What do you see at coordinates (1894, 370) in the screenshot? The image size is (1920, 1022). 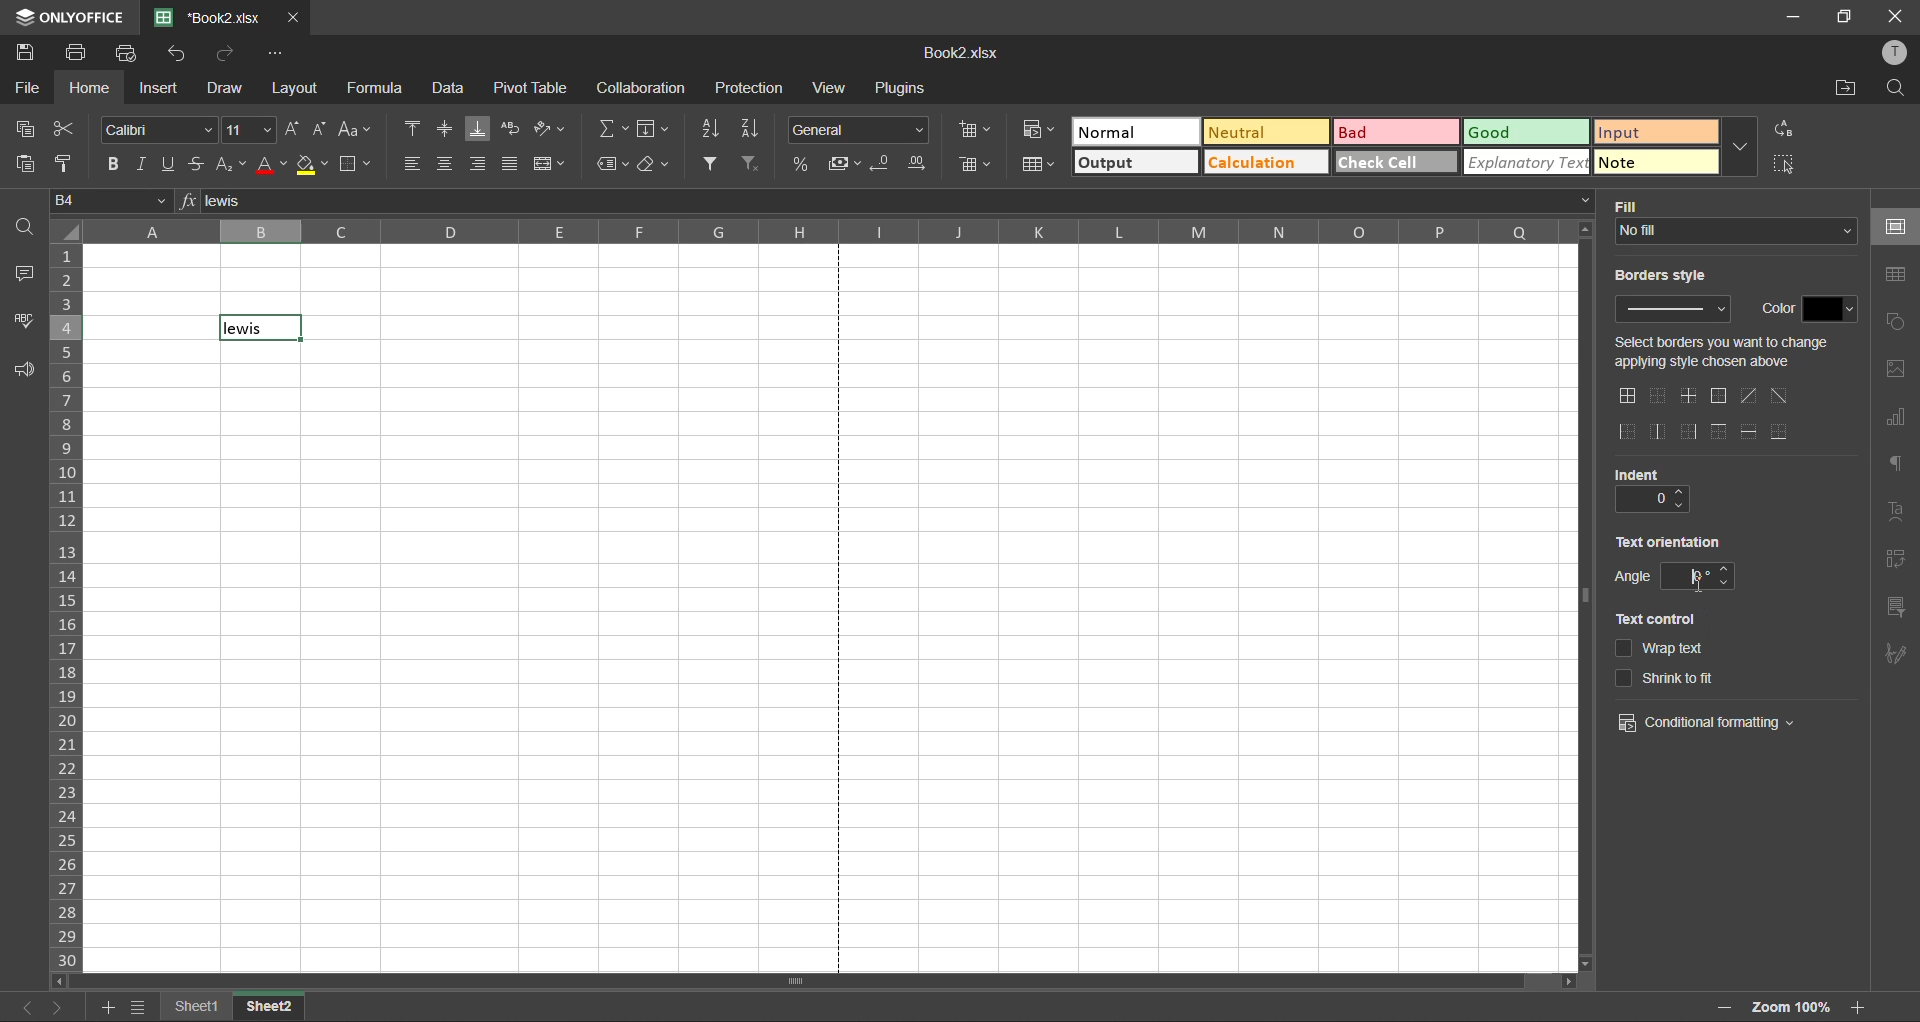 I see `images` at bounding box center [1894, 370].